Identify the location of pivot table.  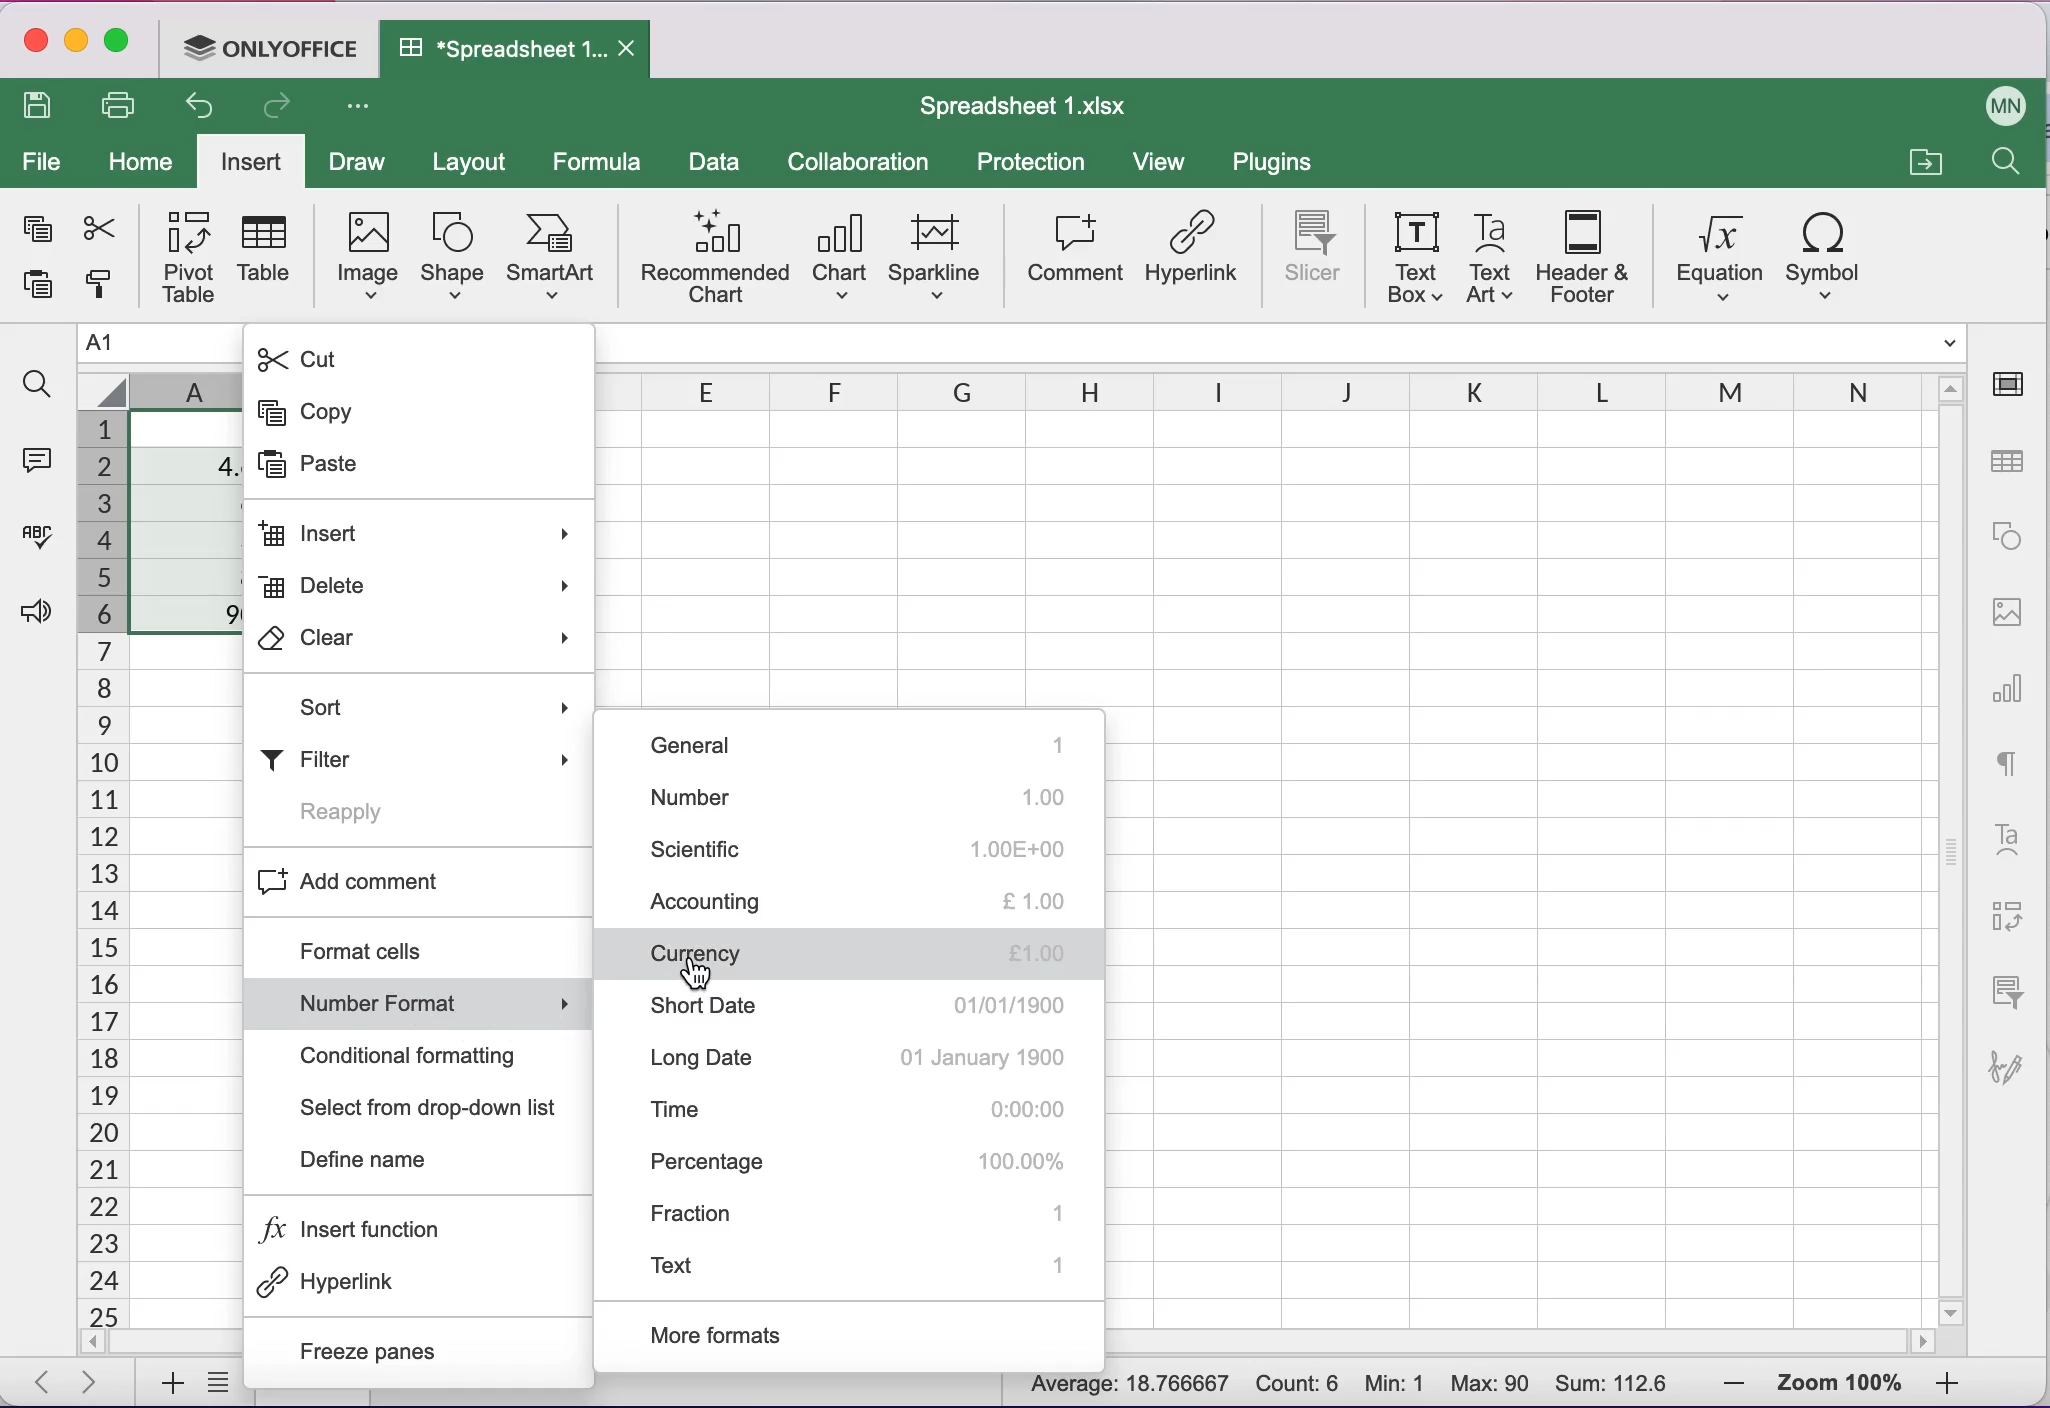
(182, 256).